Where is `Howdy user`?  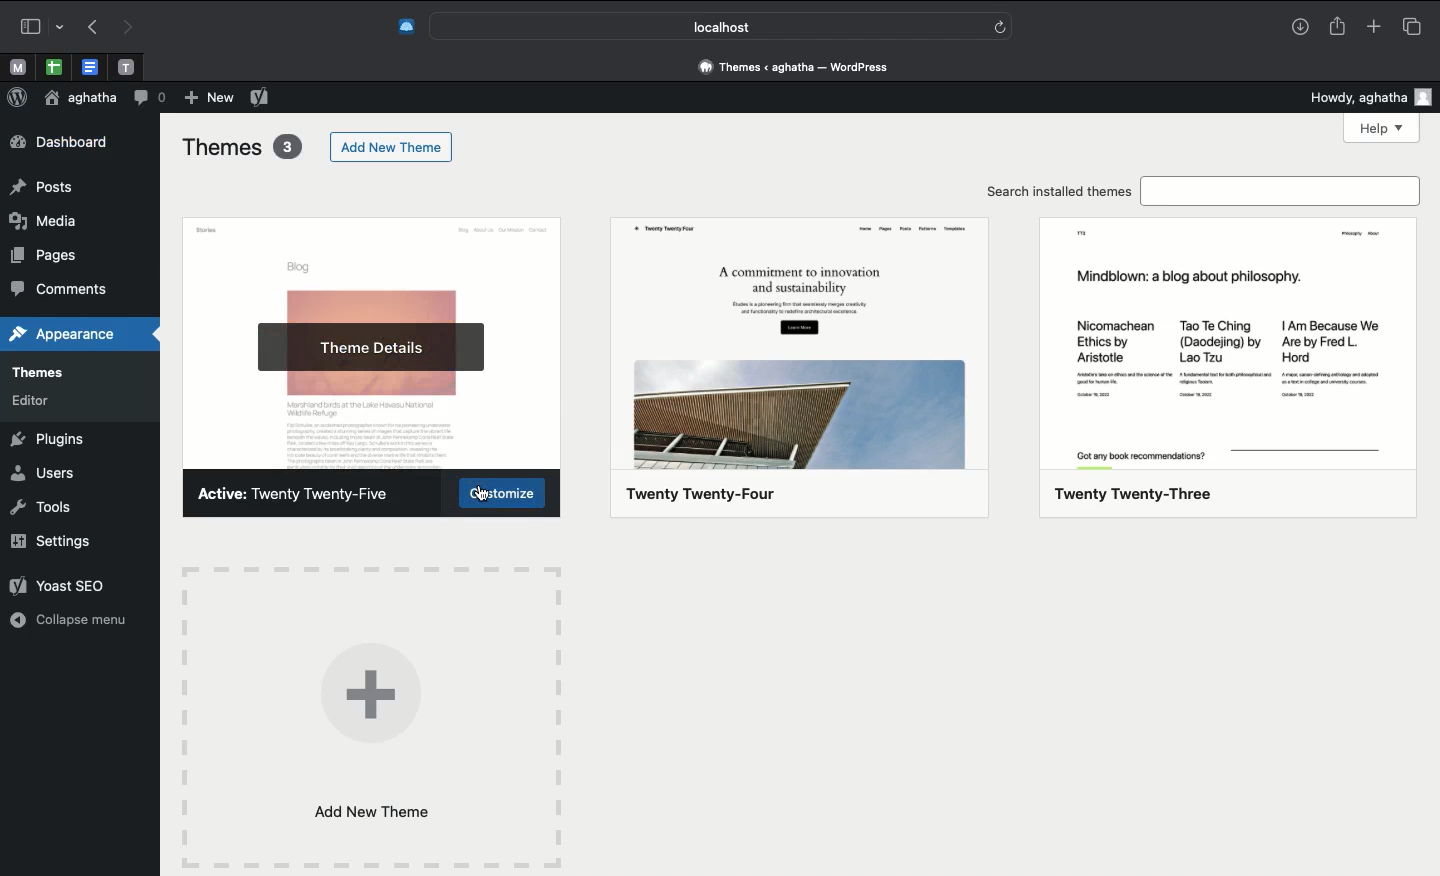
Howdy user is located at coordinates (1365, 97).